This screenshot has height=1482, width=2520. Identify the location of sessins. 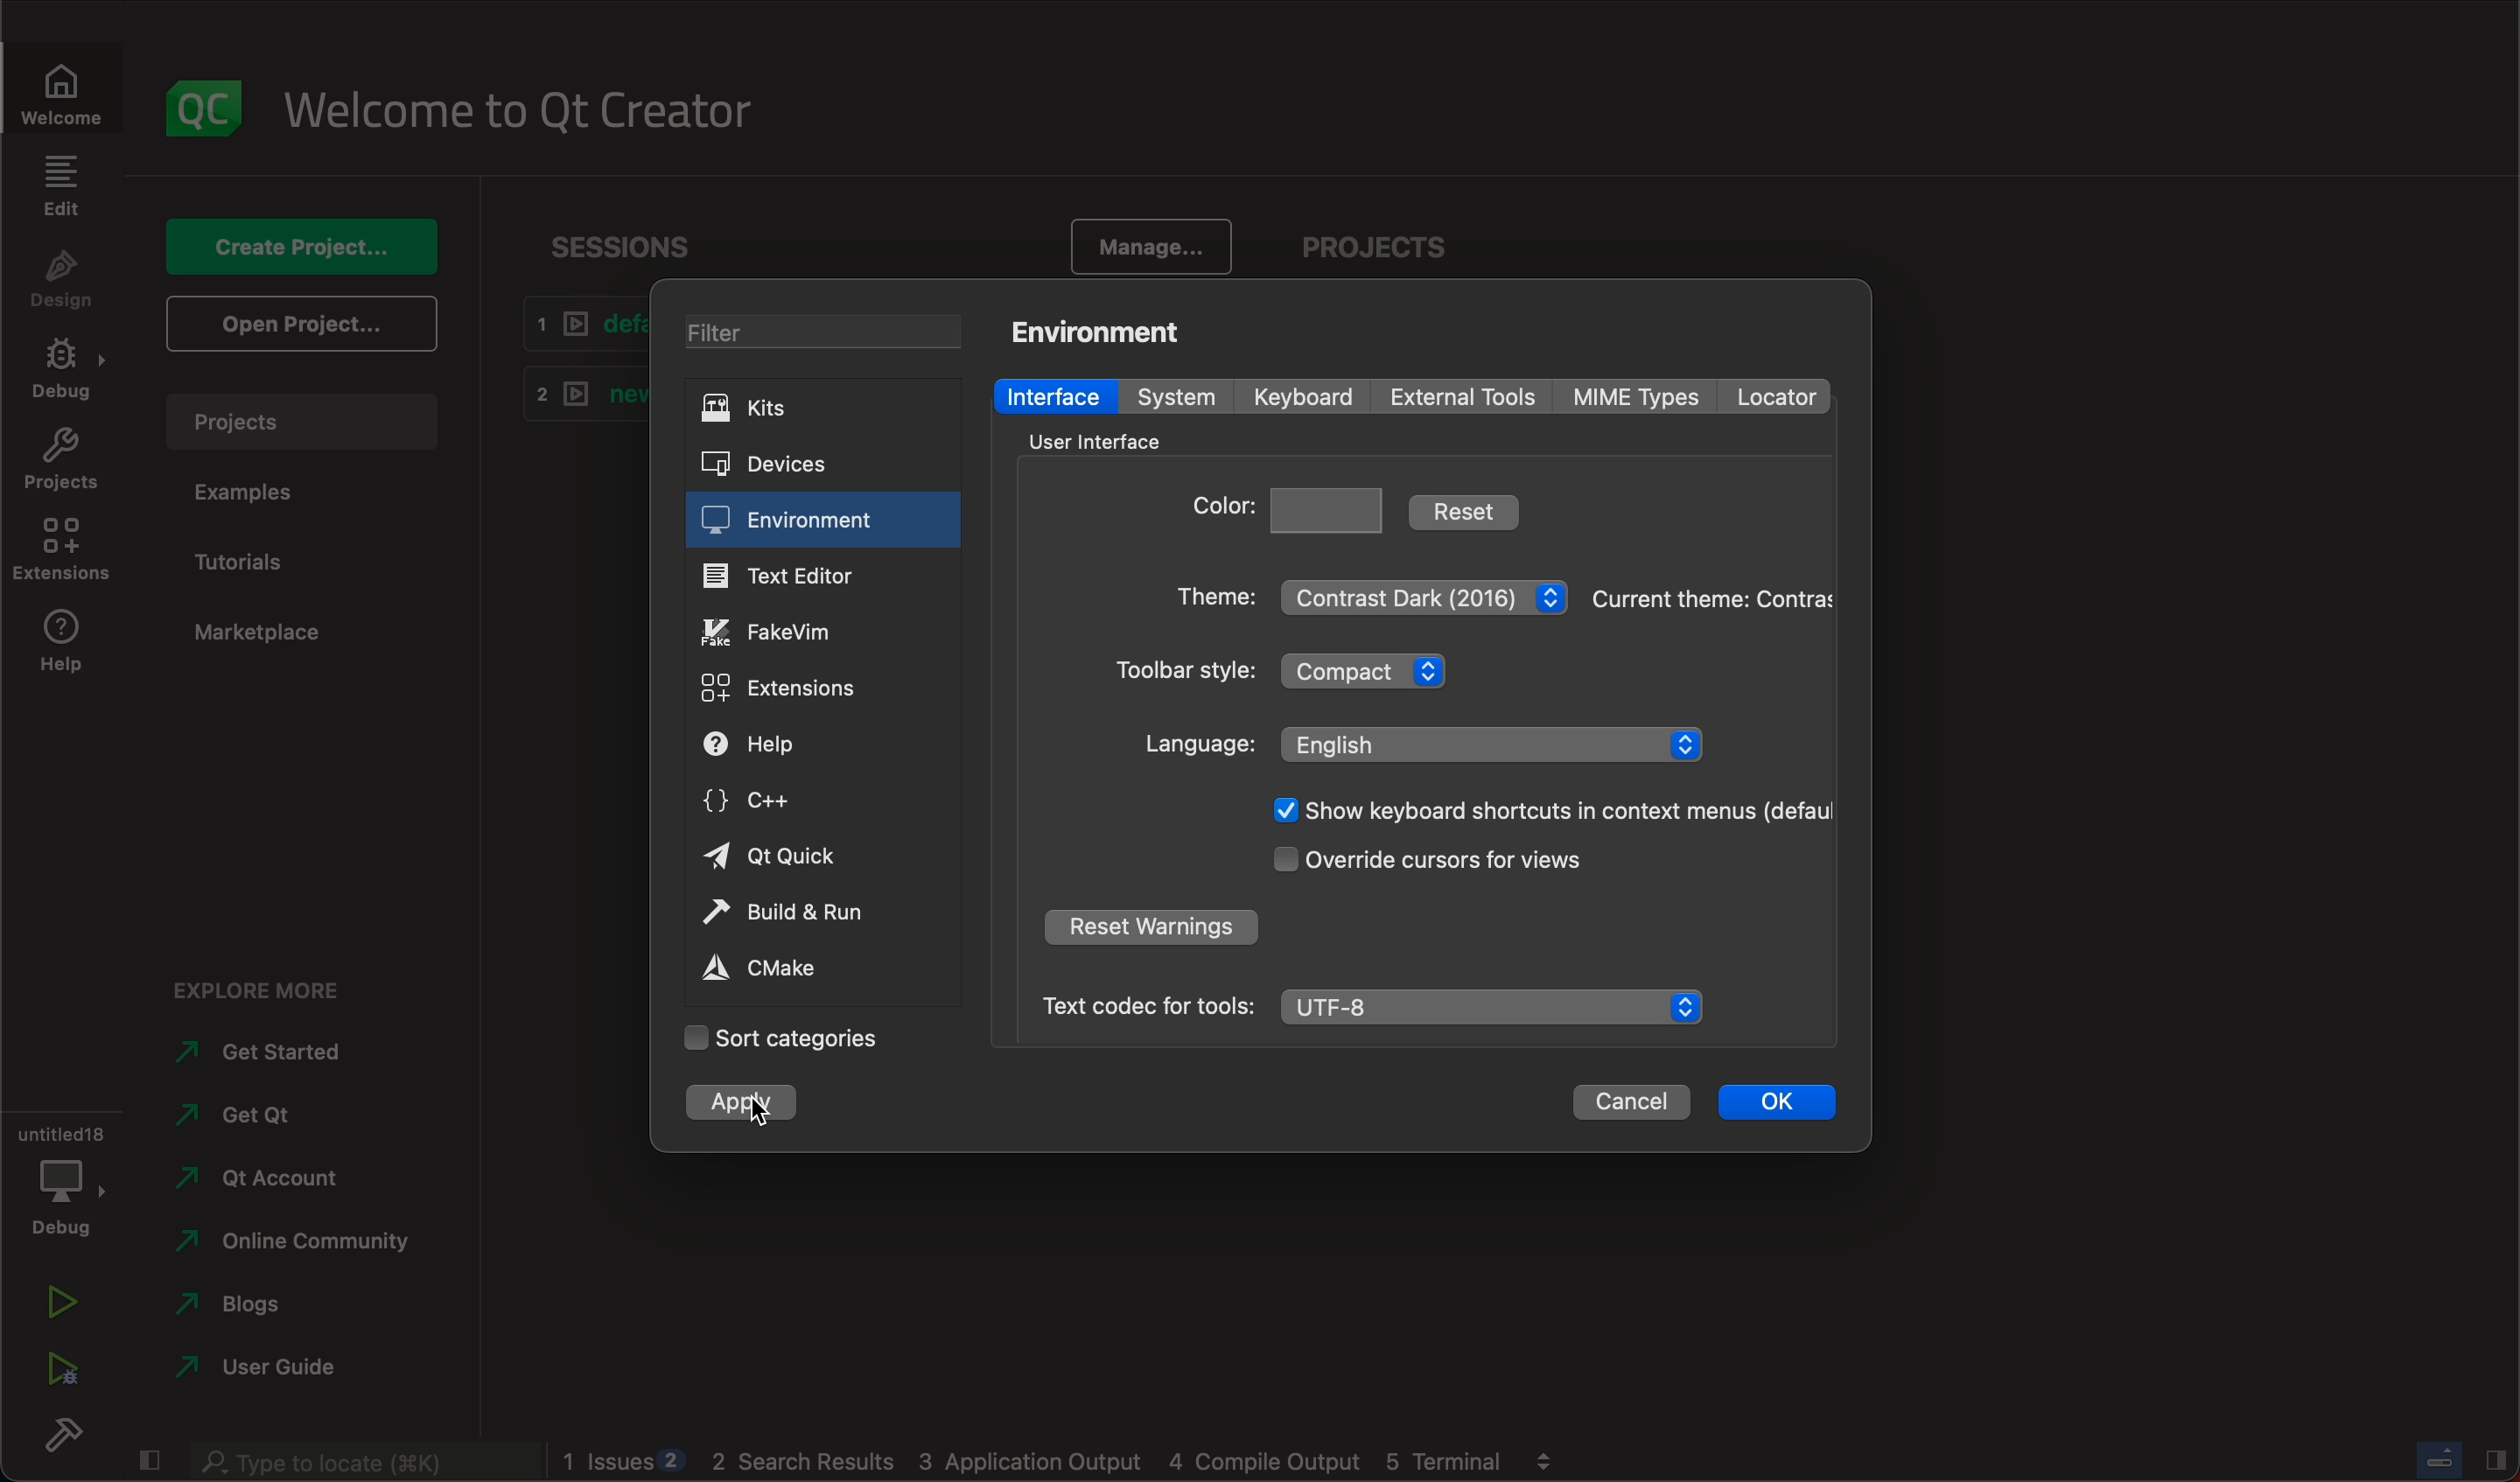
(631, 247).